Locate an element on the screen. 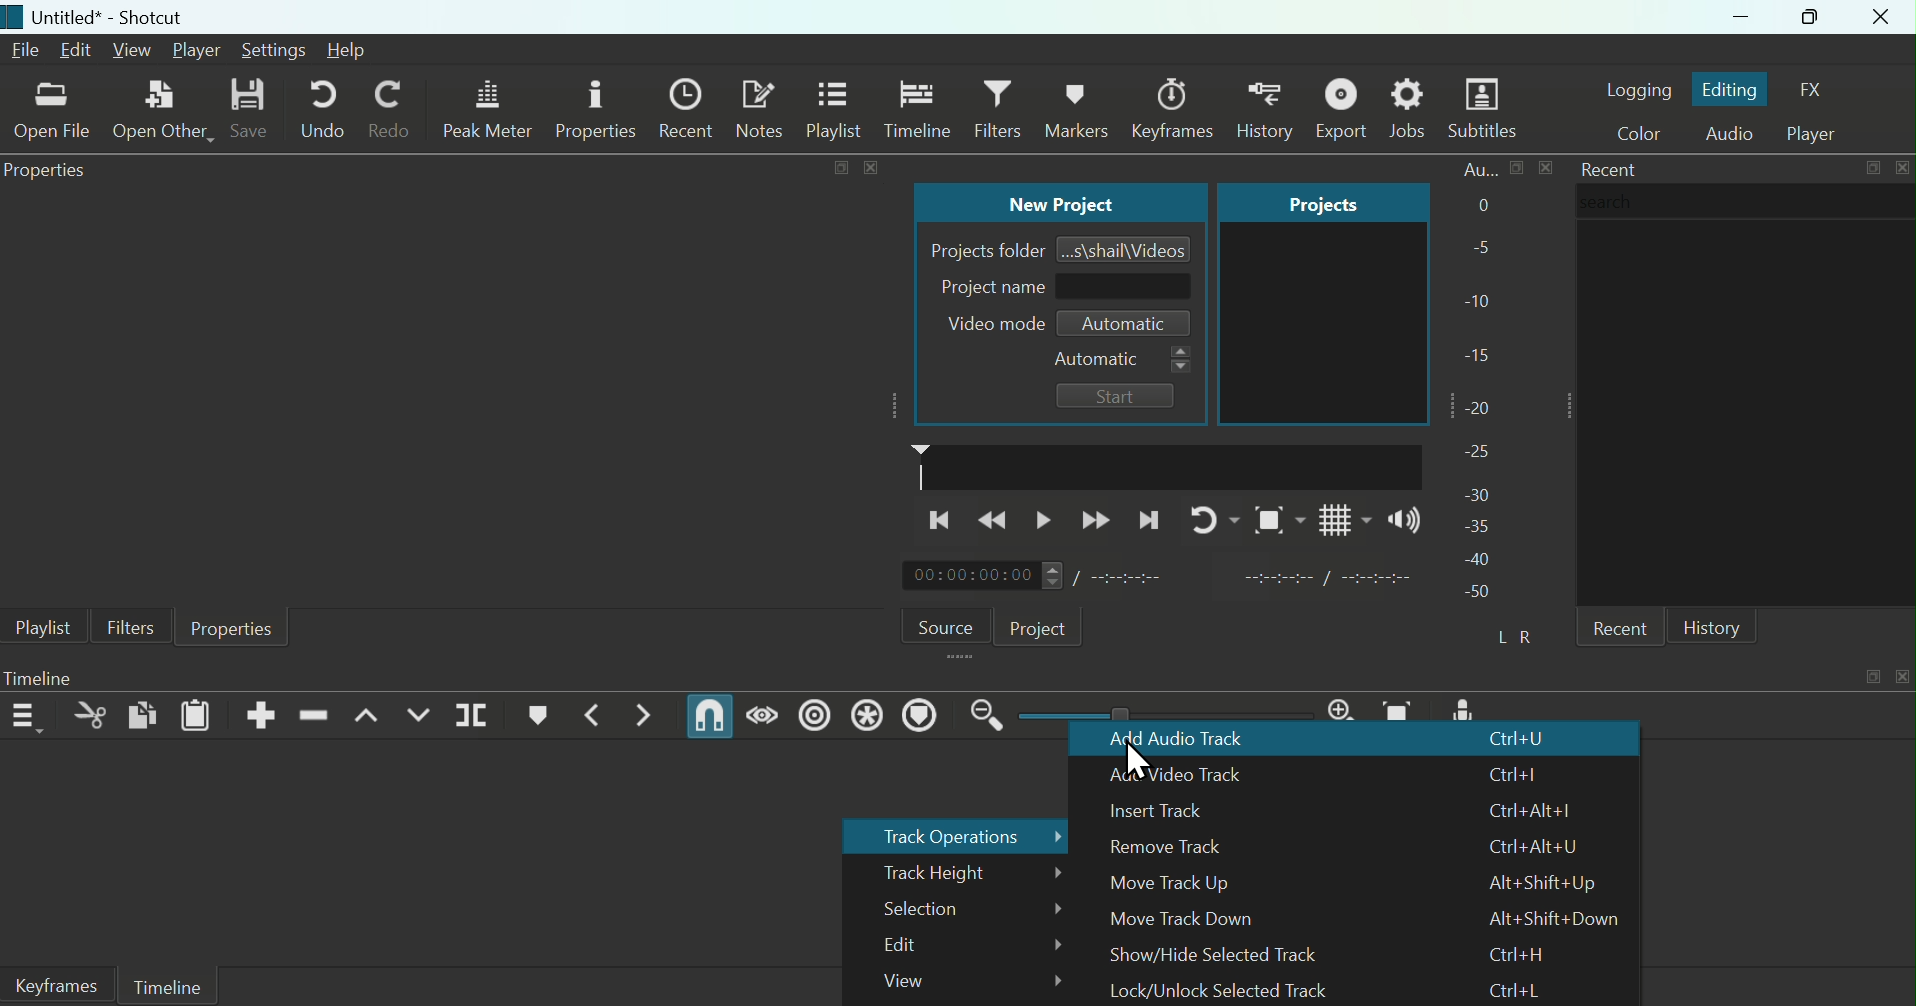 This screenshot has width=1916, height=1006. Ctrl+Alt+U is located at coordinates (1535, 846).